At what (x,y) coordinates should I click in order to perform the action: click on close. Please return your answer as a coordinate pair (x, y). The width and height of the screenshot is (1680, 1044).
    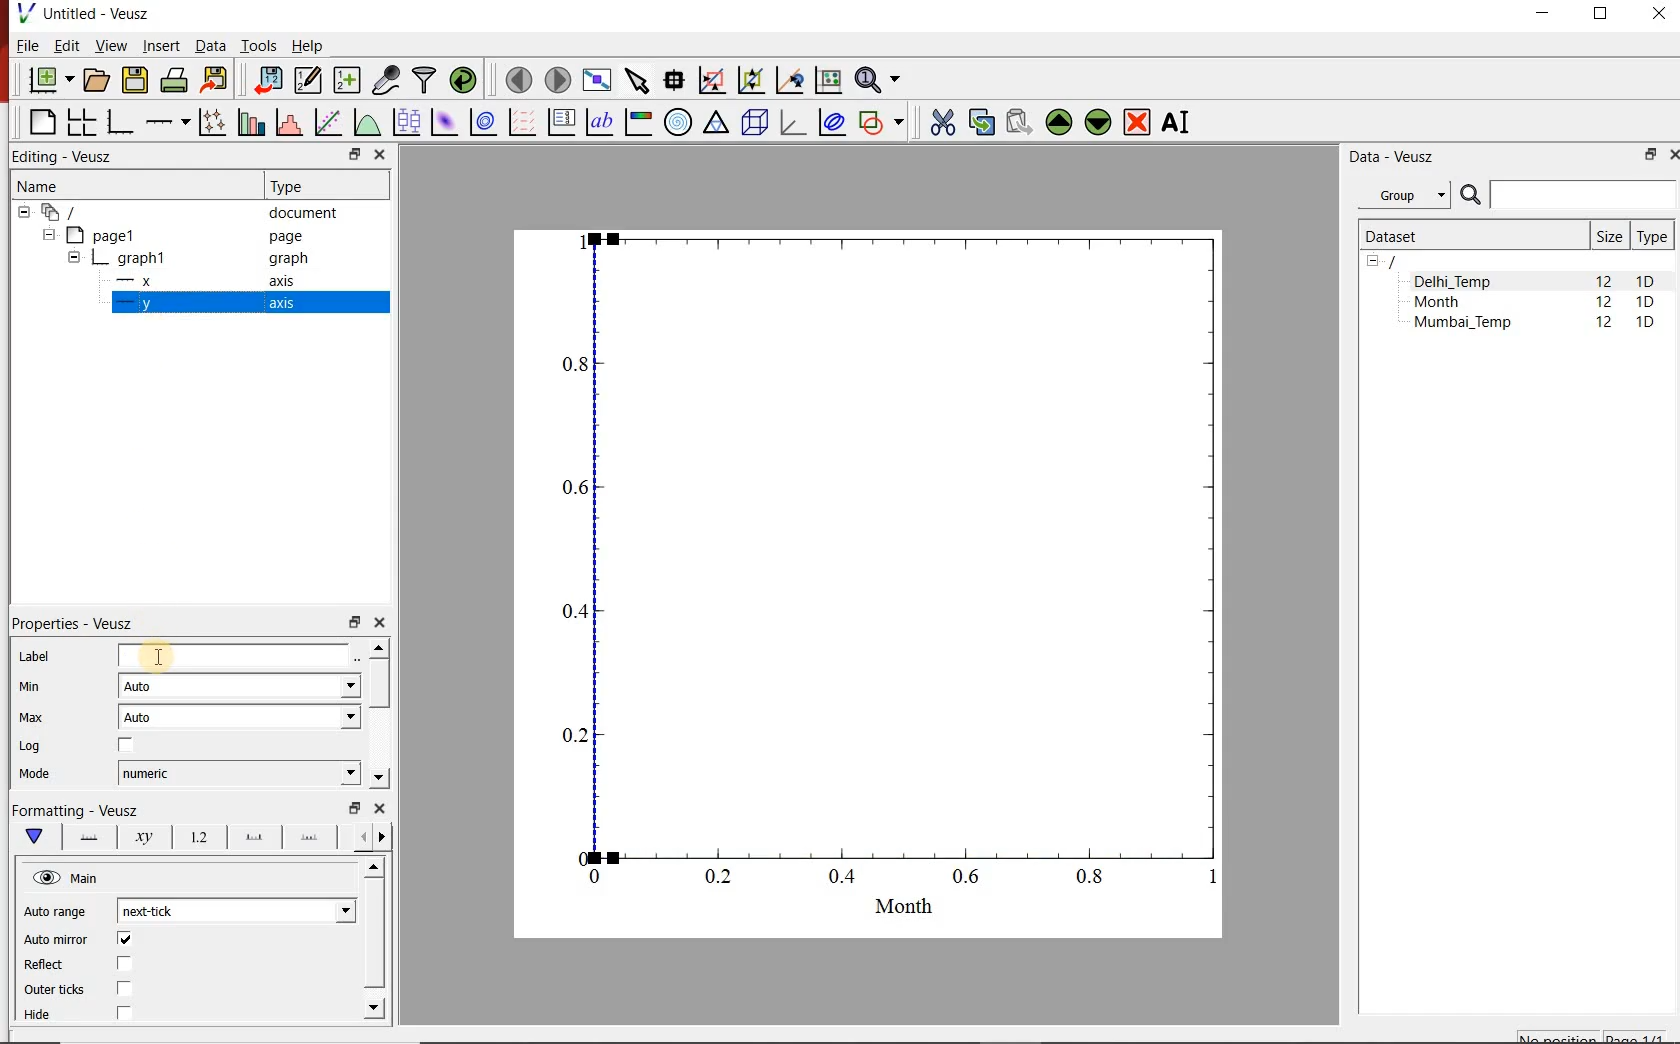
    Looking at the image, I should click on (379, 808).